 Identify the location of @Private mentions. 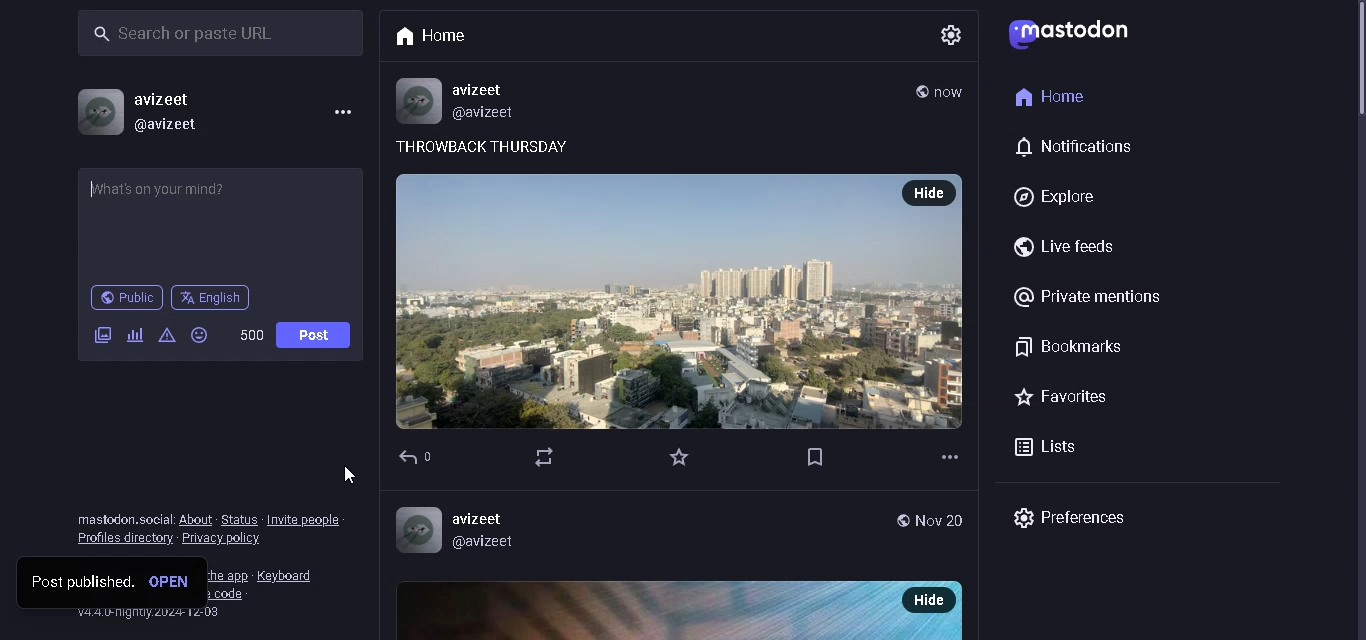
(1093, 297).